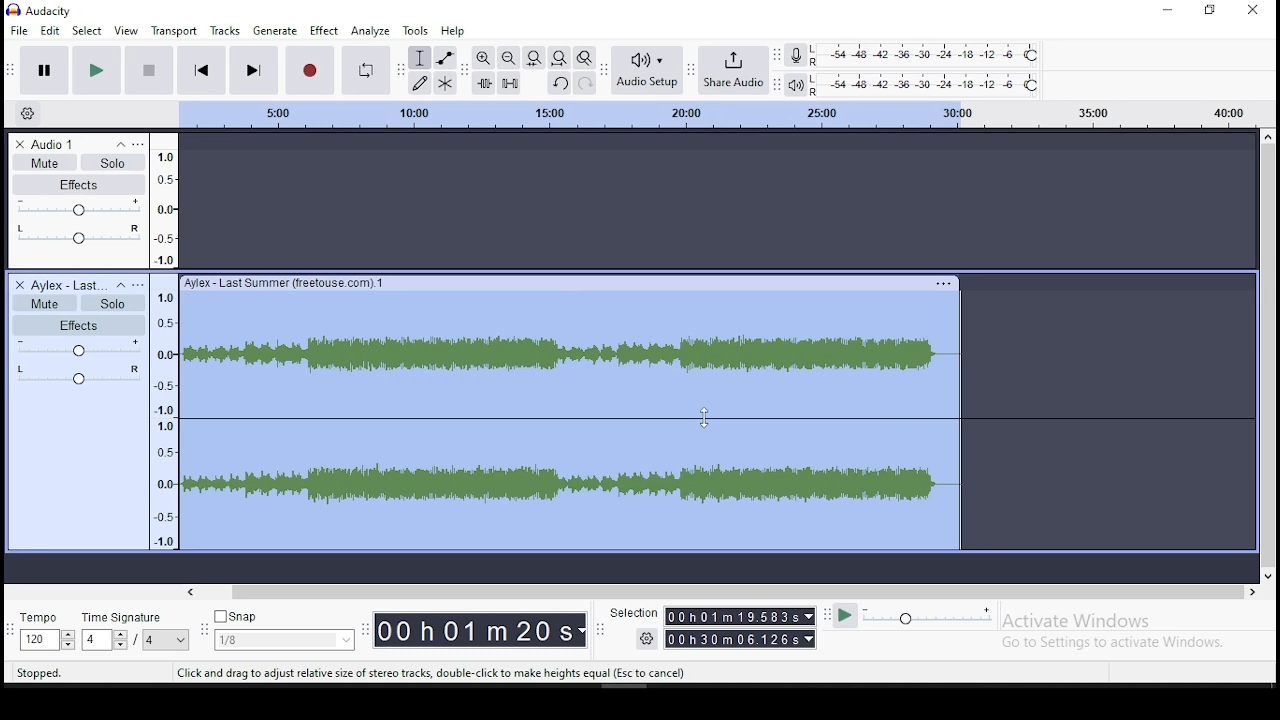  I want to click on scroll bar, so click(1266, 353).